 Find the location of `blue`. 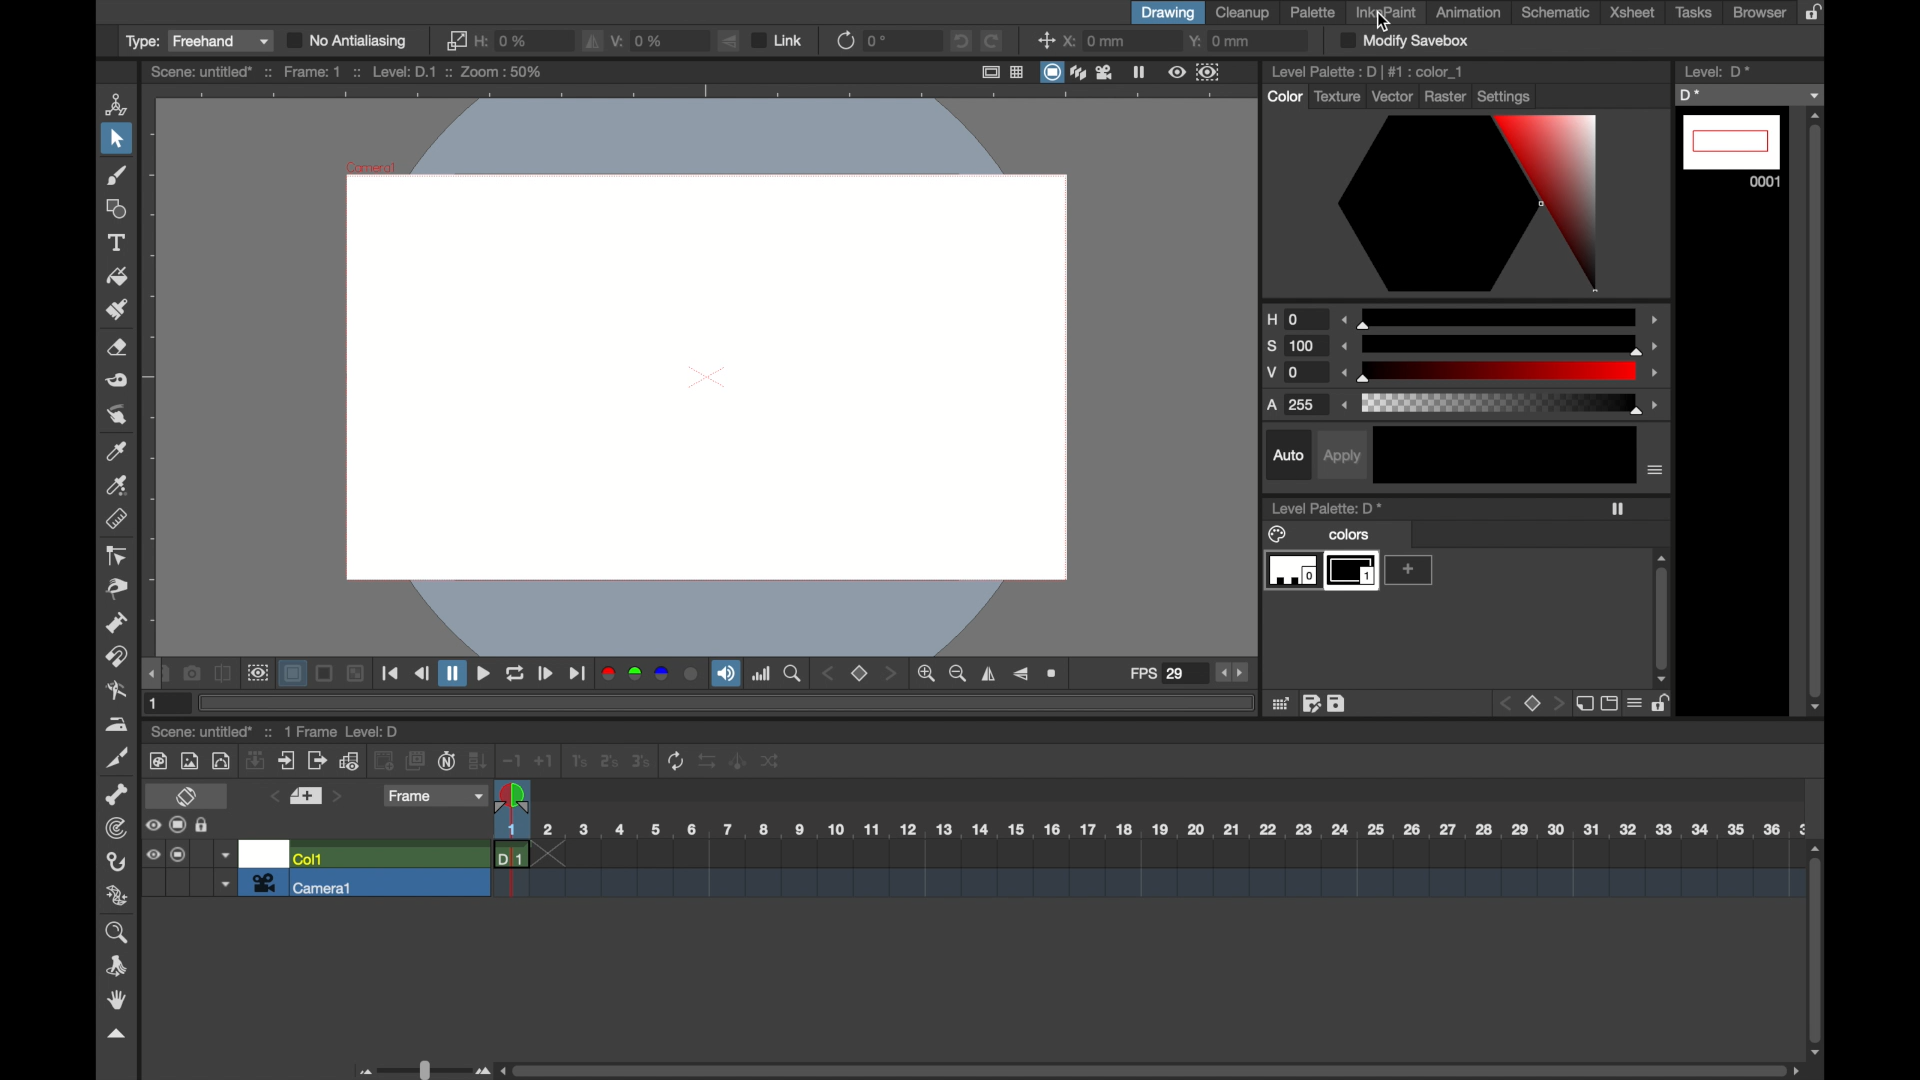

blue is located at coordinates (663, 673).